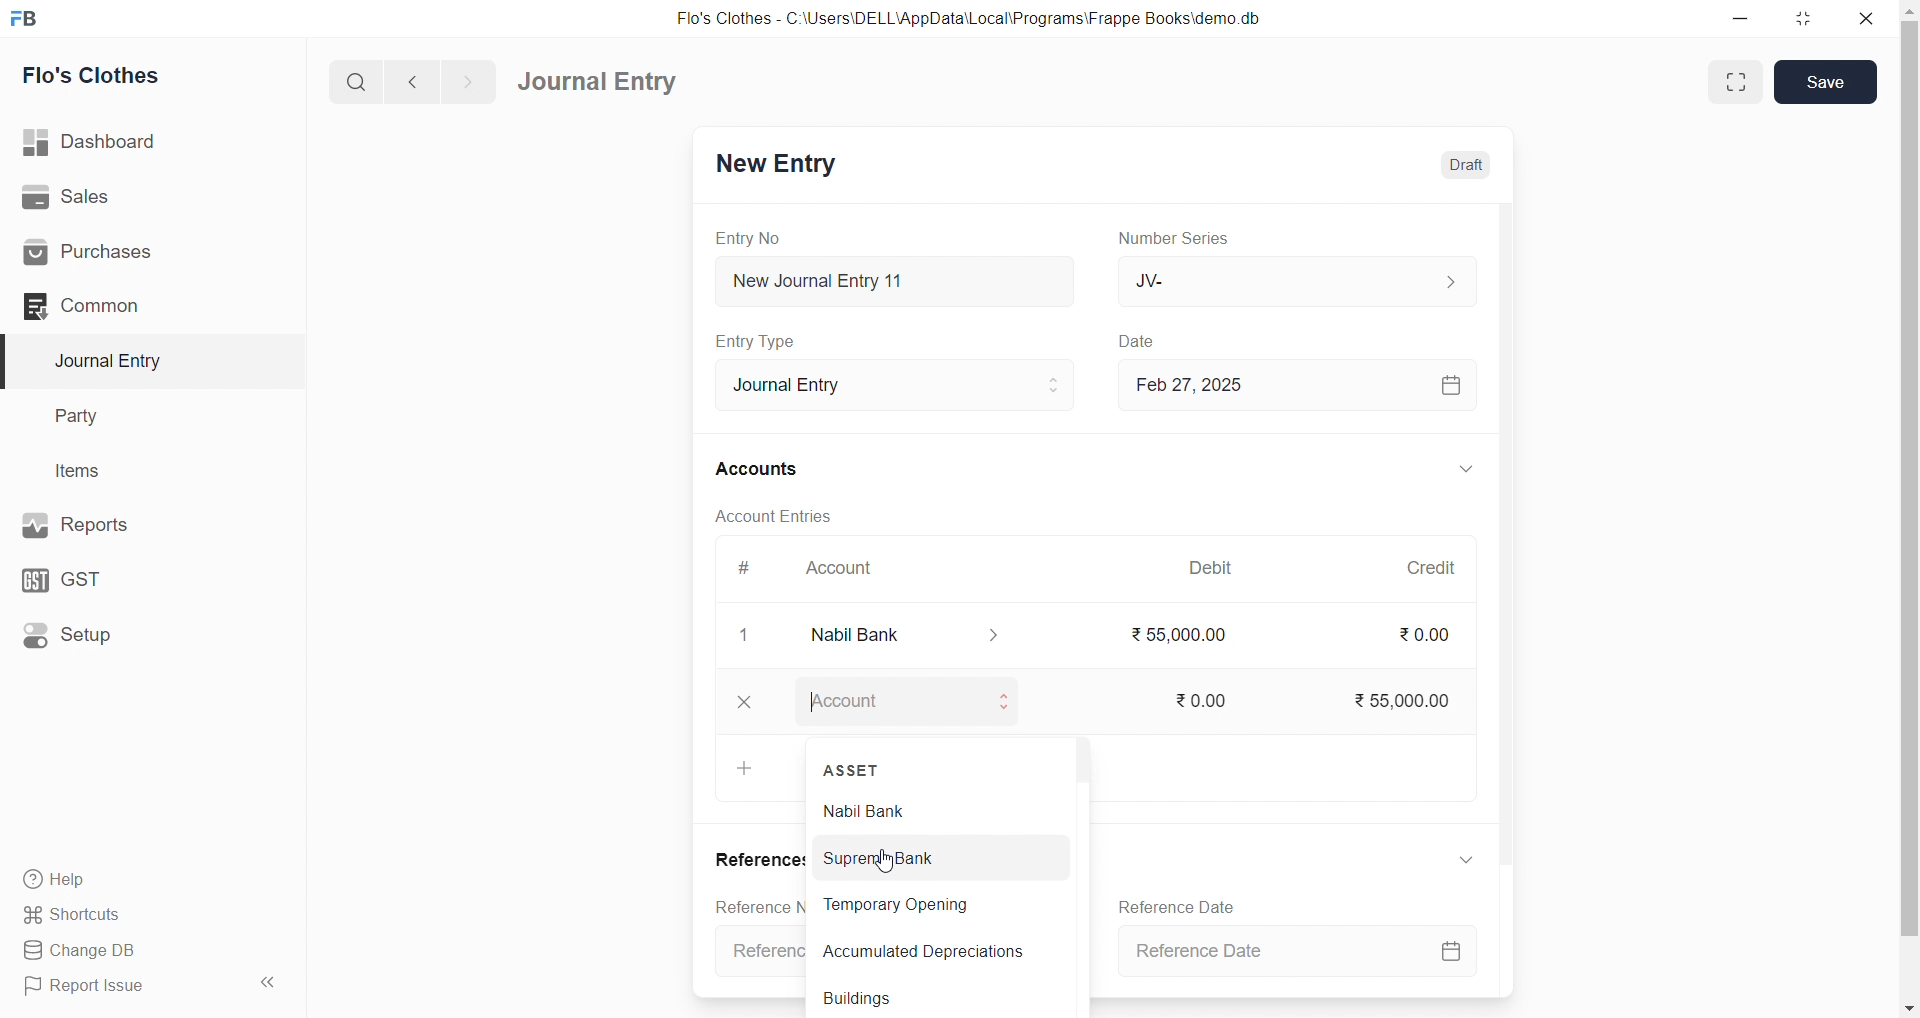  What do you see at coordinates (919, 705) in the screenshot?
I see `Account` at bounding box center [919, 705].